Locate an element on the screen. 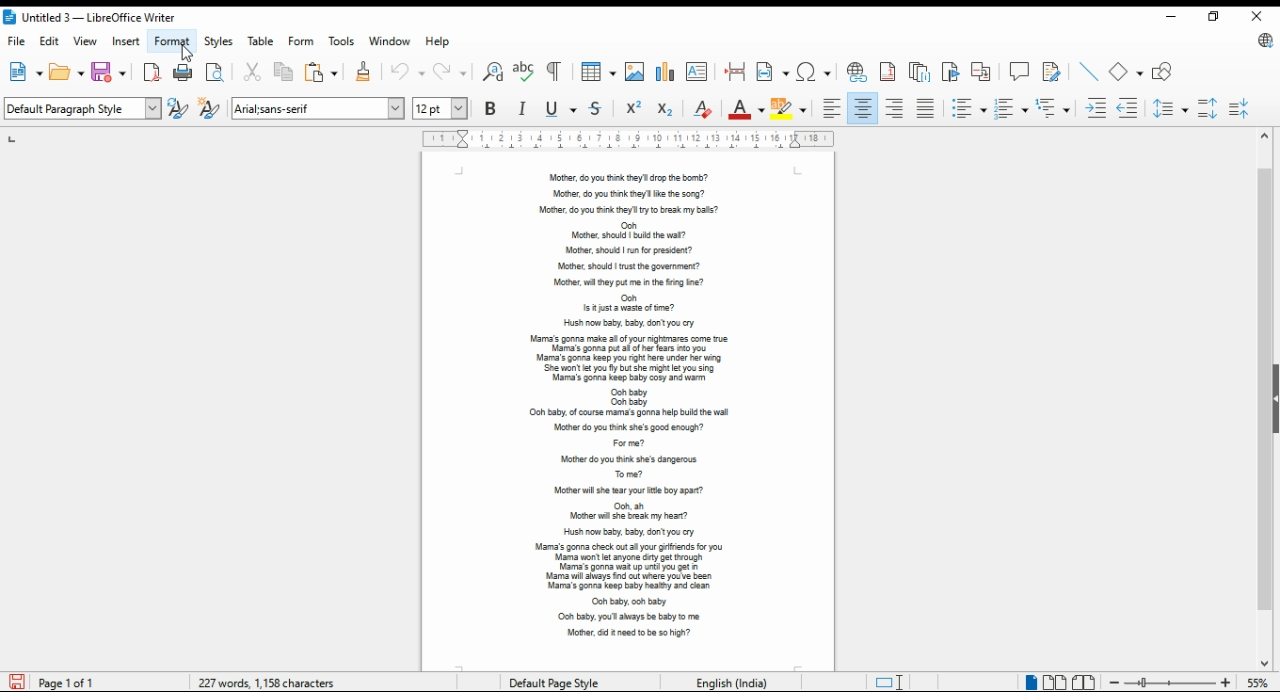 Image resolution: width=1280 pixels, height=692 pixels. new is located at coordinates (24, 72).